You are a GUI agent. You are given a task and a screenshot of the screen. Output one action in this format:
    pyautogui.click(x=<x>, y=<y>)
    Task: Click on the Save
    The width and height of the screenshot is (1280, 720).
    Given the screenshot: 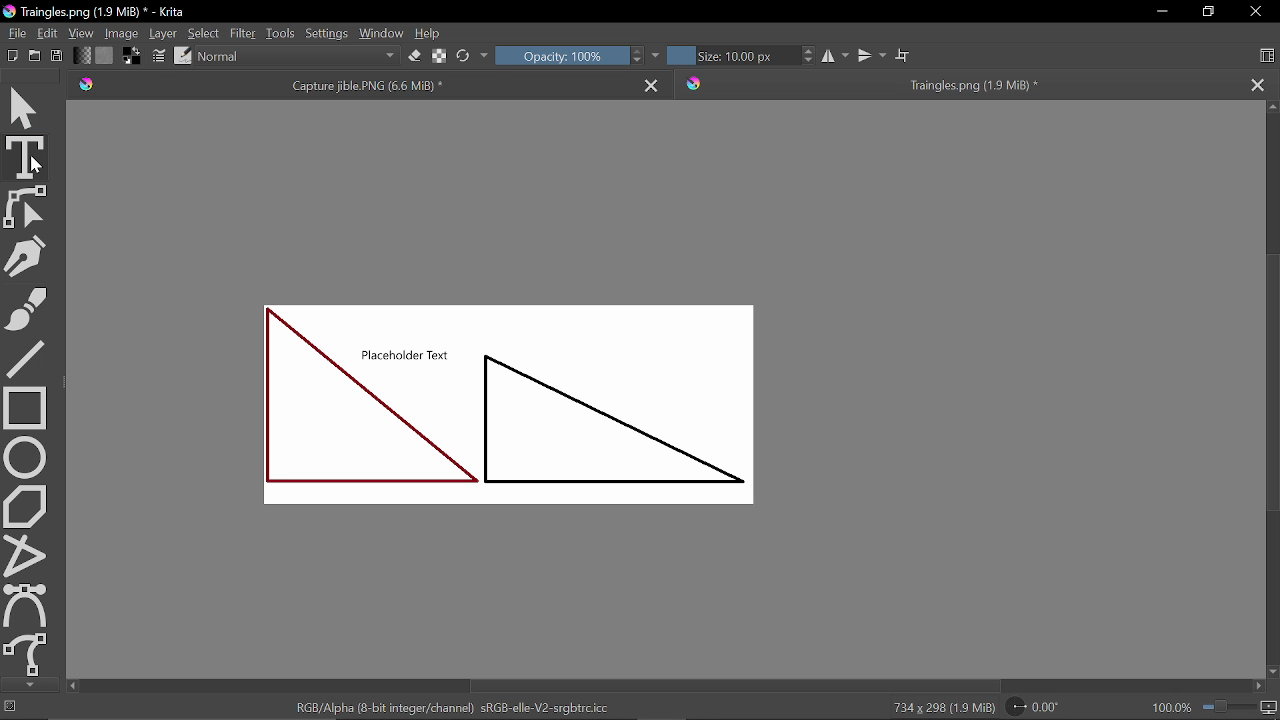 What is the action you would take?
    pyautogui.click(x=57, y=54)
    